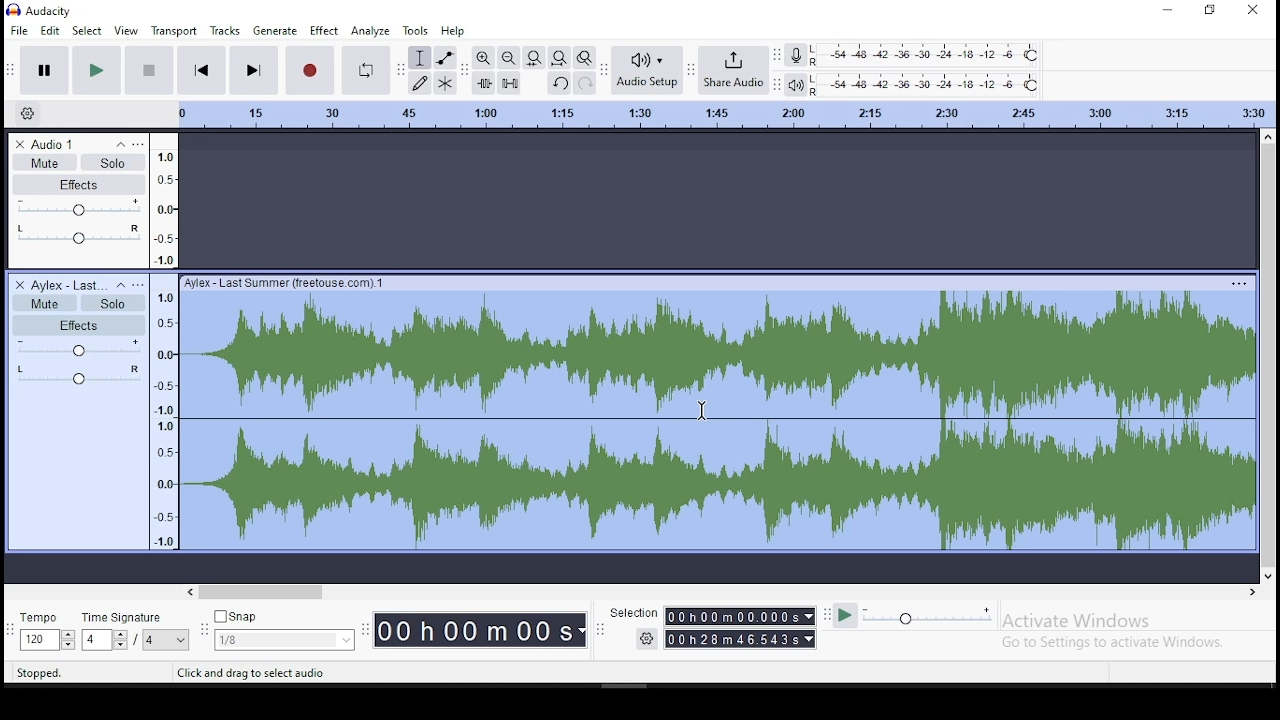 The height and width of the screenshot is (720, 1280). What do you see at coordinates (137, 632) in the screenshot?
I see `time signature` at bounding box center [137, 632].